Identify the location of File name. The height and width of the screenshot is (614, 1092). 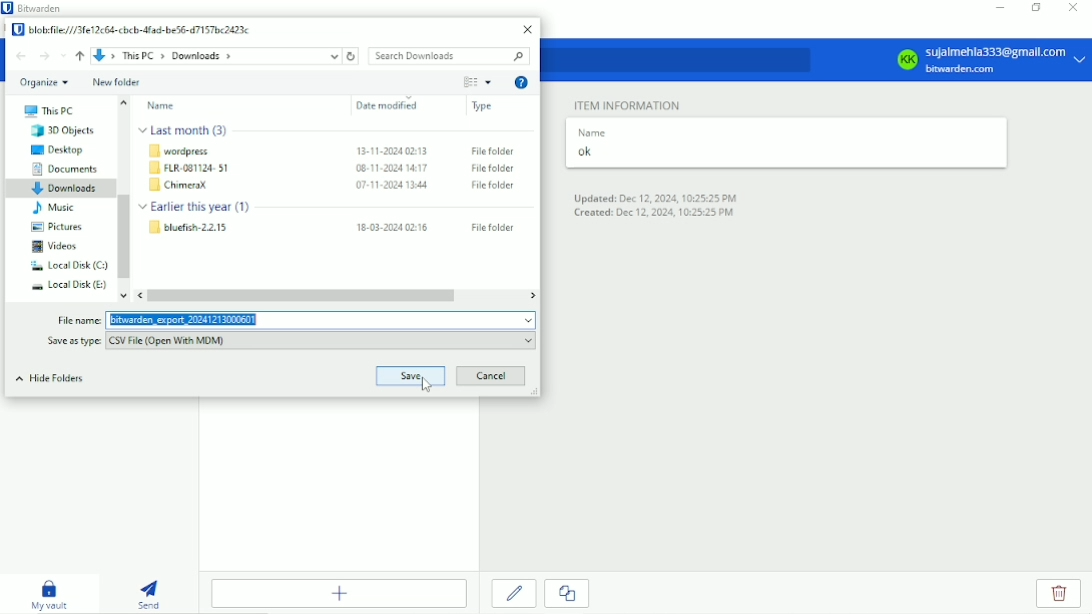
(79, 320).